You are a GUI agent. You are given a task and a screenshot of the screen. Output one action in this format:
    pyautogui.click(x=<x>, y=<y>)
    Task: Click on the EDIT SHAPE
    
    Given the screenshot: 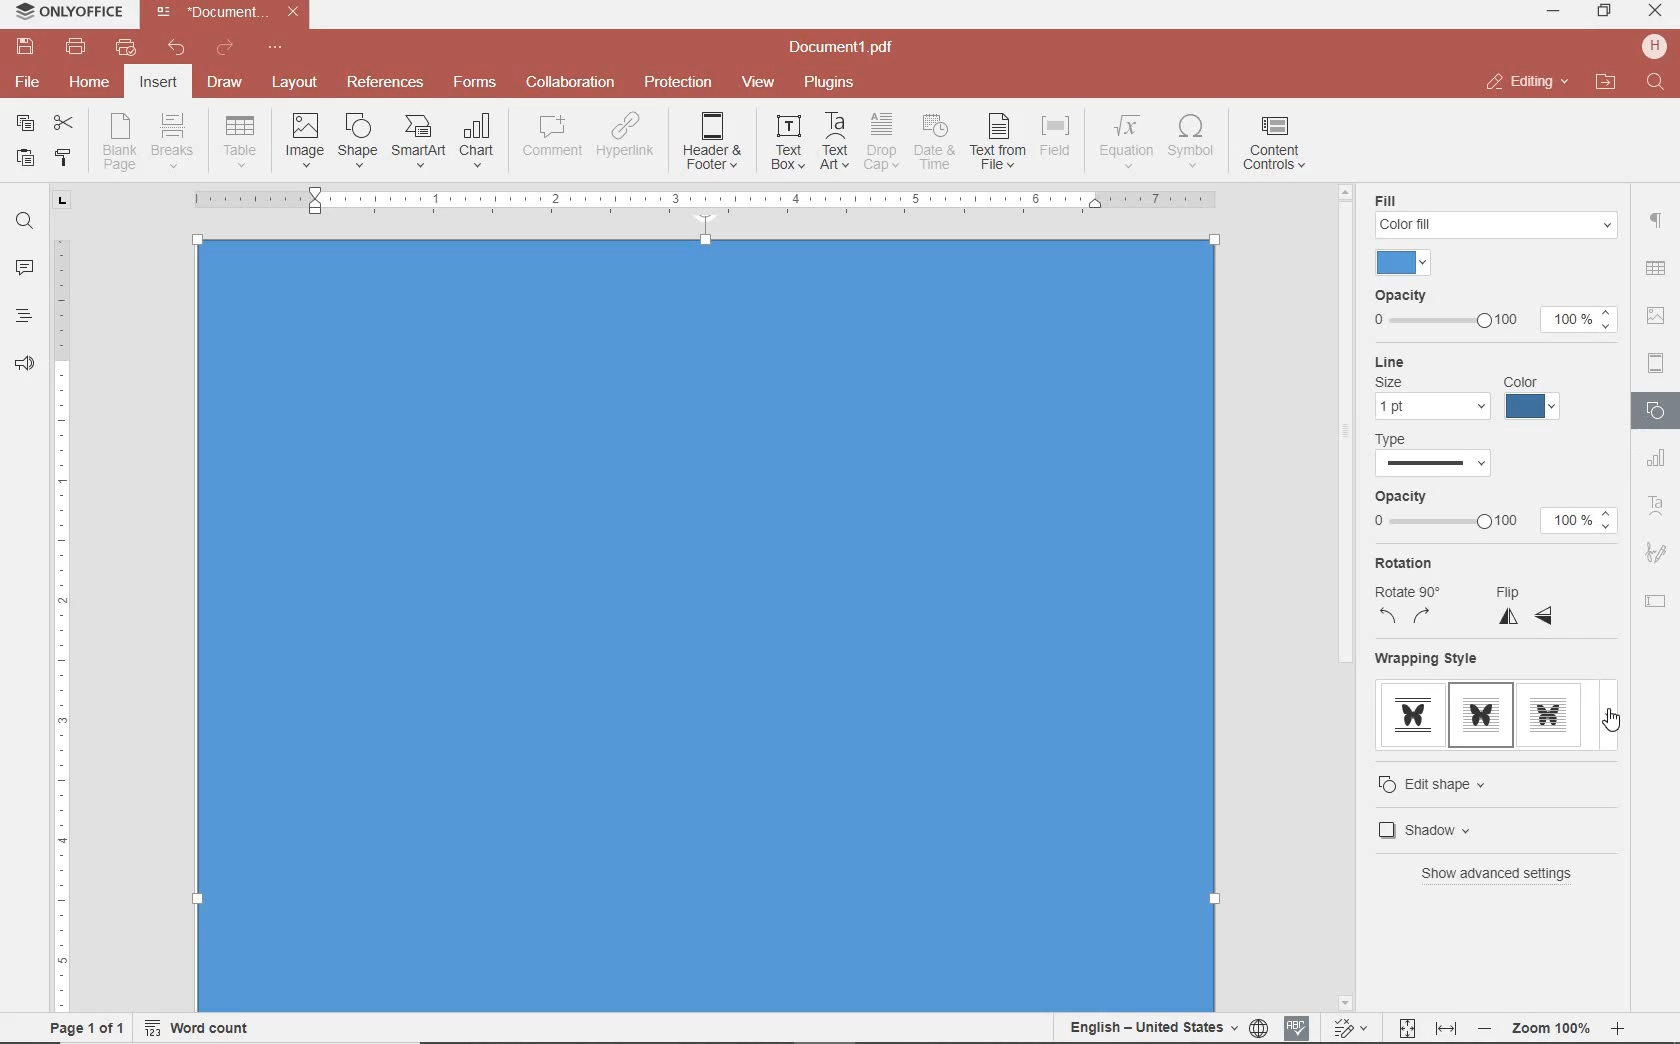 What is the action you would take?
    pyautogui.click(x=1441, y=787)
    